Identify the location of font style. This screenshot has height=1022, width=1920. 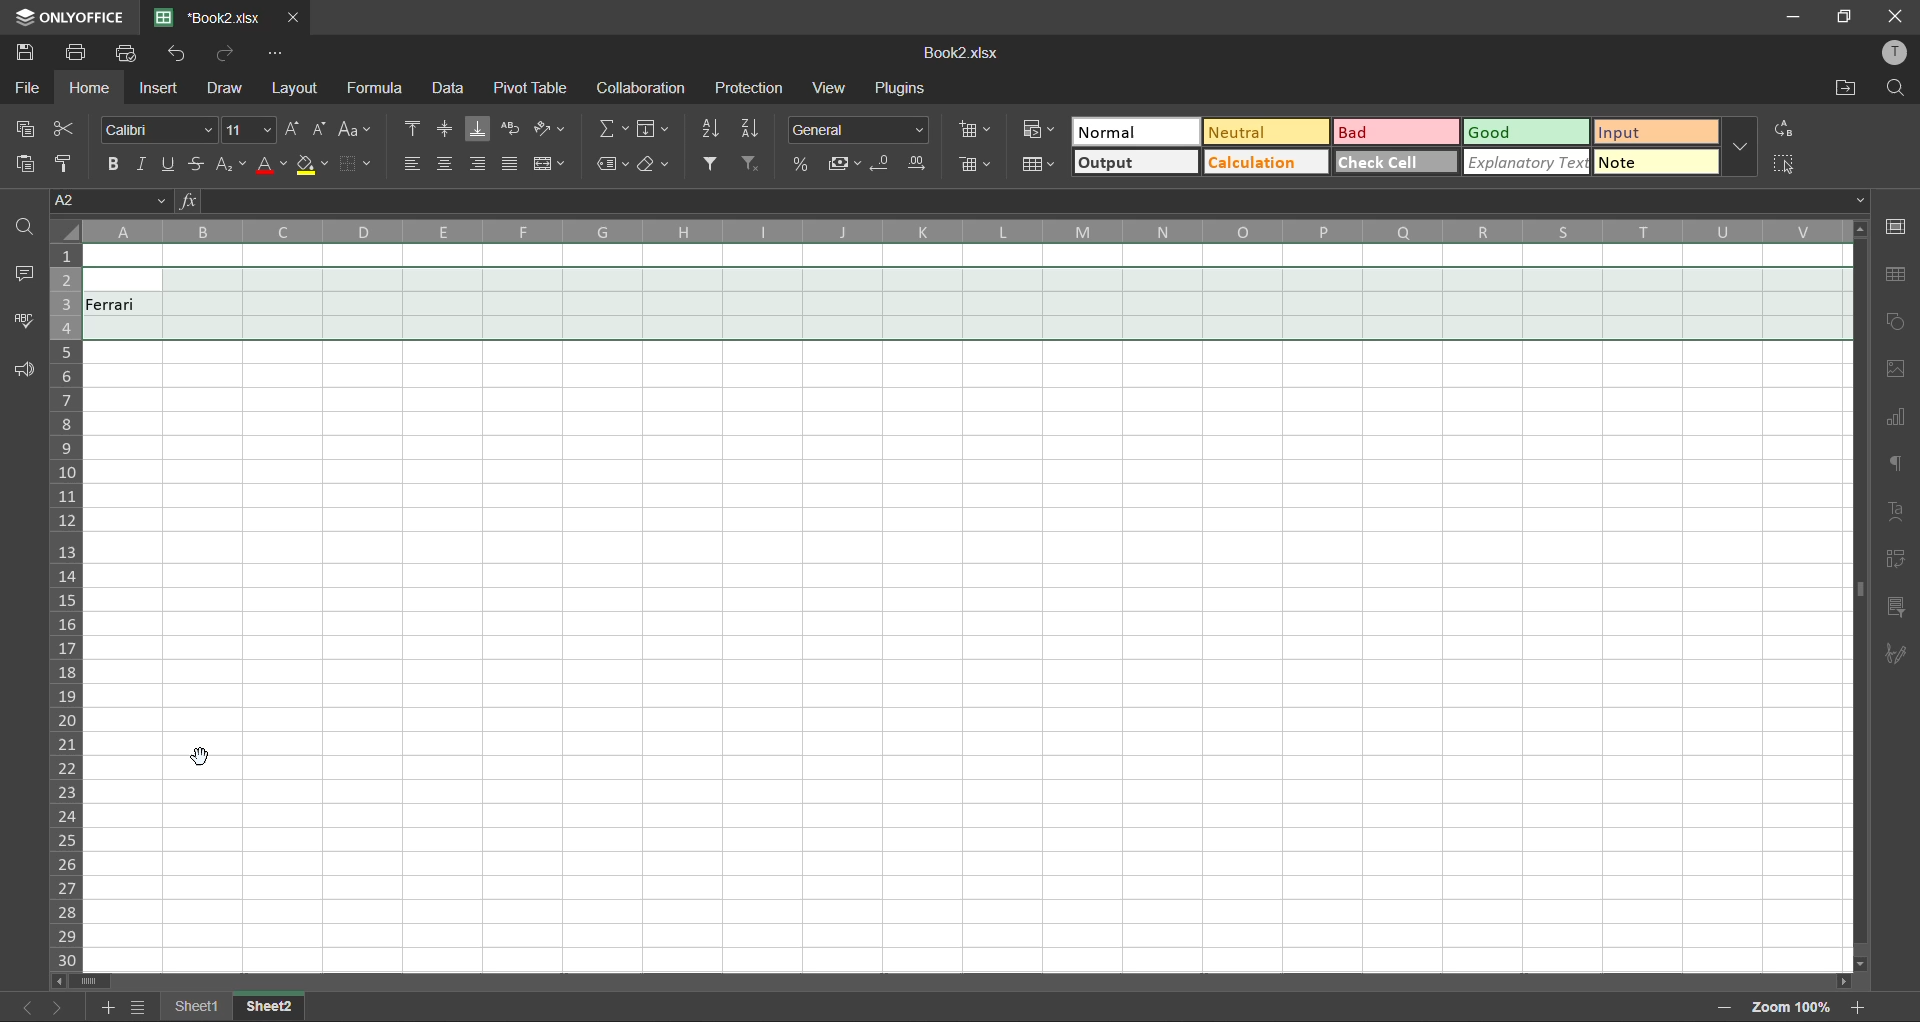
(160, 126).